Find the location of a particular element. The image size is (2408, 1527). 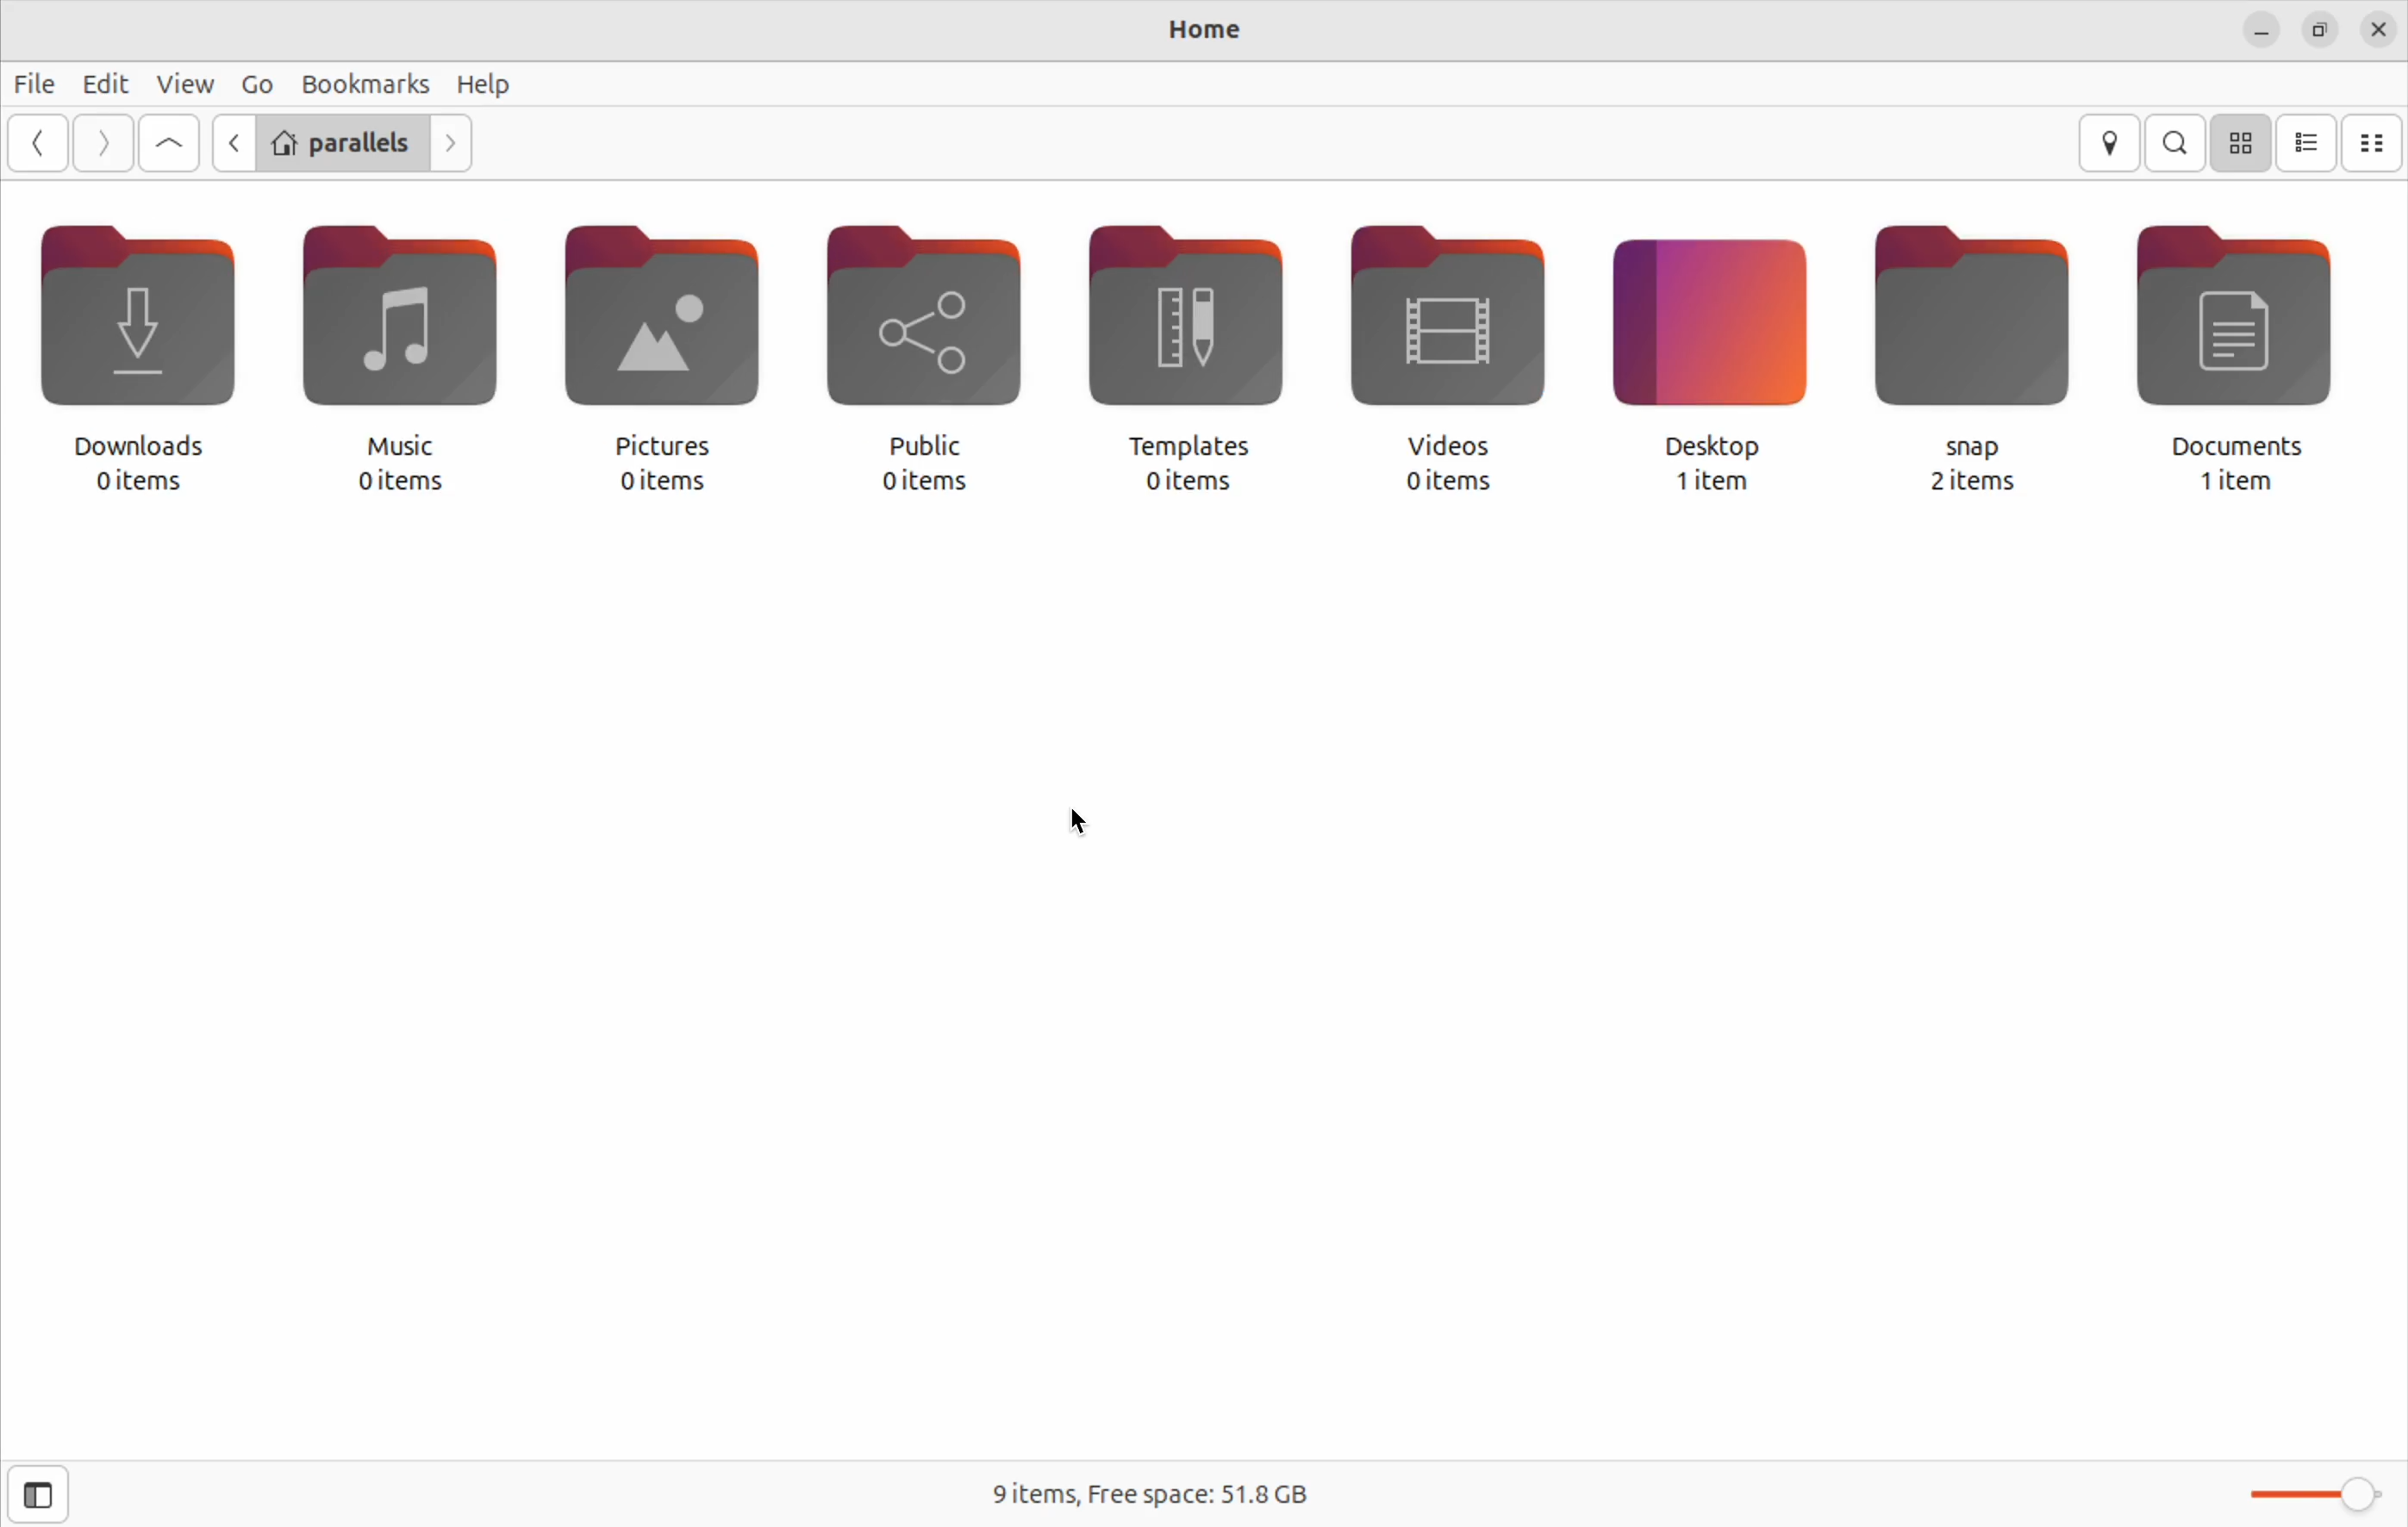

public is located at coordinates (938, 358).